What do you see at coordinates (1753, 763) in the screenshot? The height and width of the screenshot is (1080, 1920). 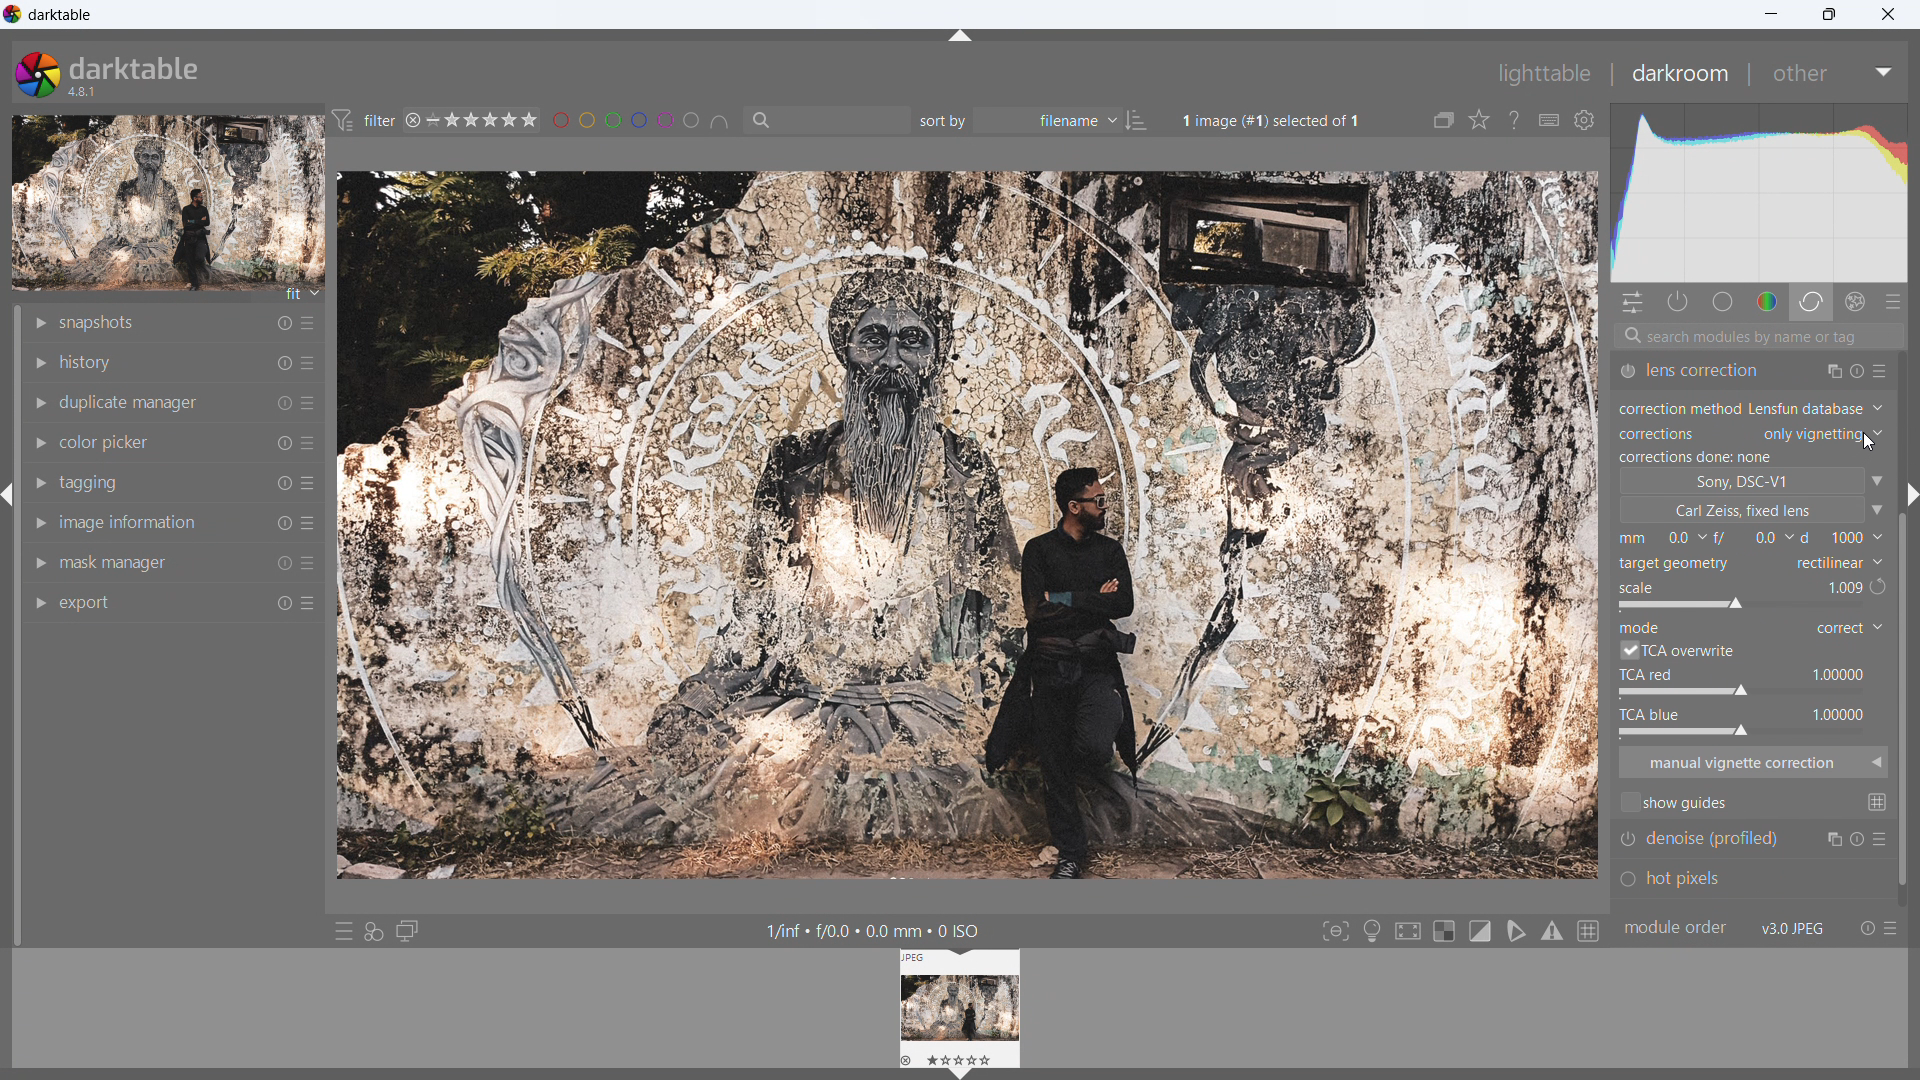 I see `manual vignette correction` at bounding box center [1753, 763].